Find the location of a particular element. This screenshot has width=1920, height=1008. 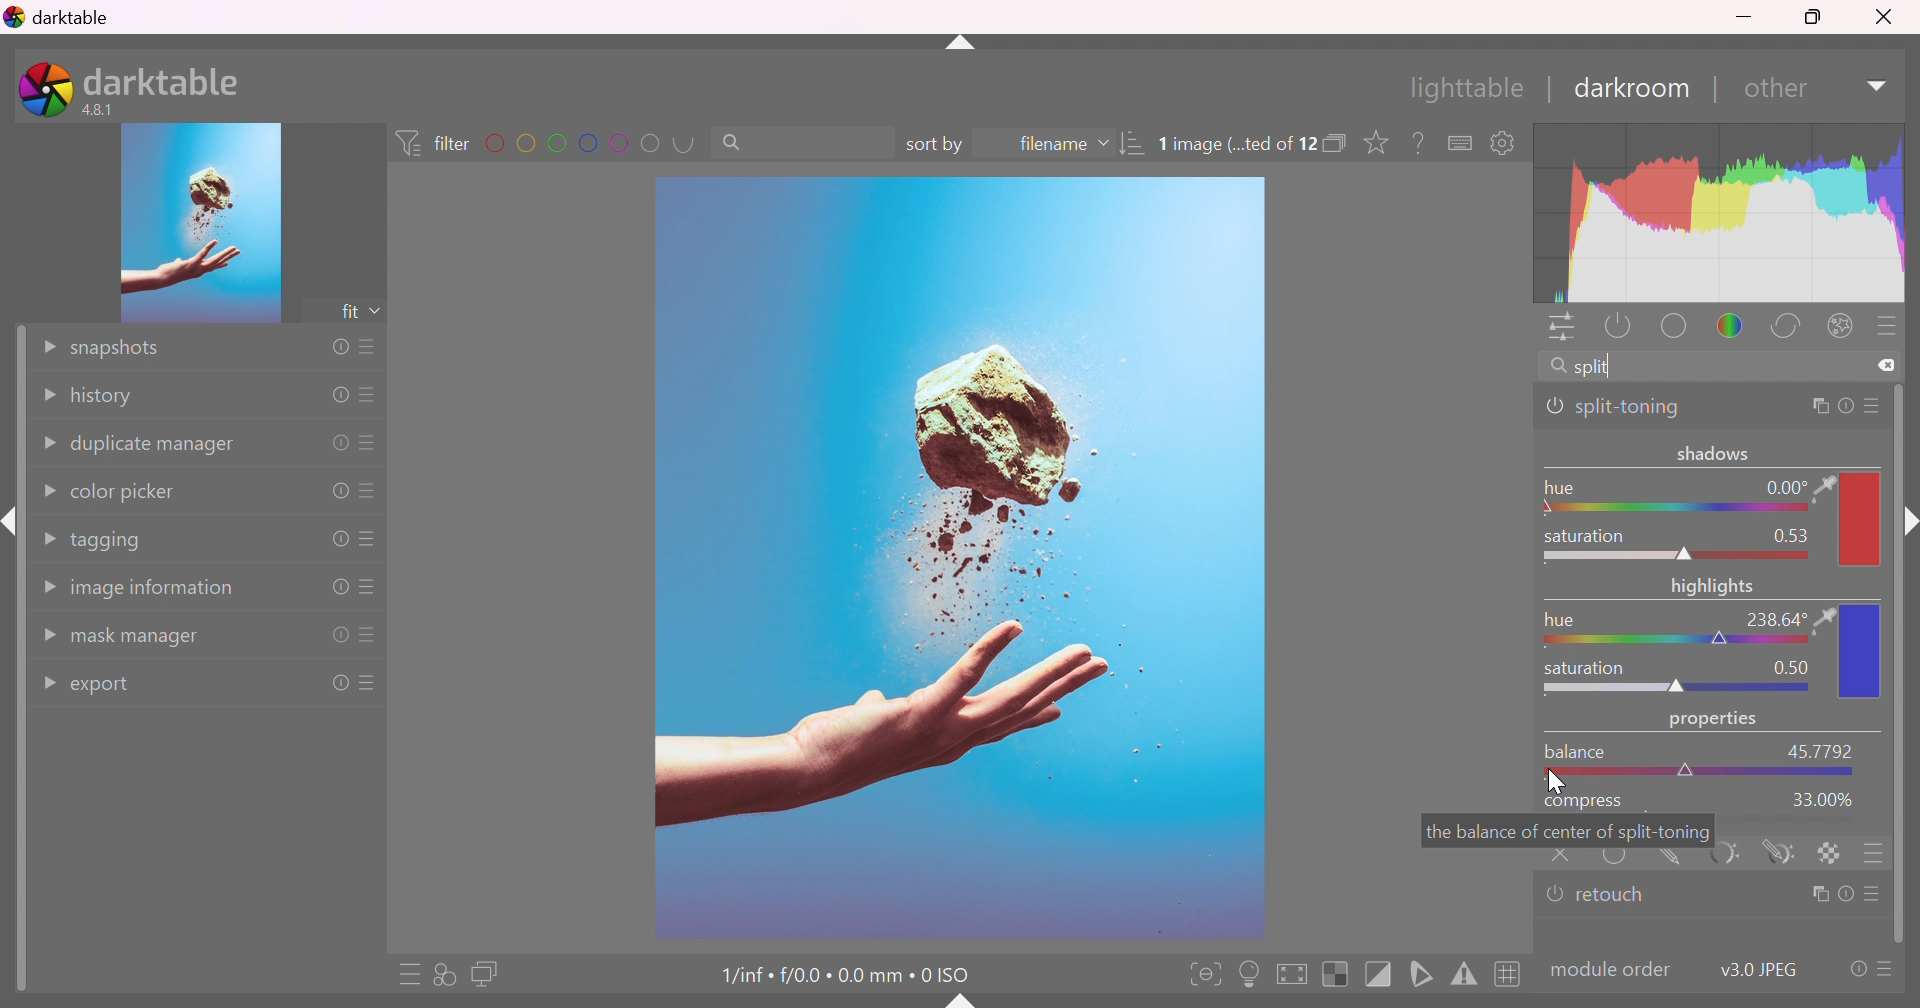

saturation is located at coordinates (1591, 536).